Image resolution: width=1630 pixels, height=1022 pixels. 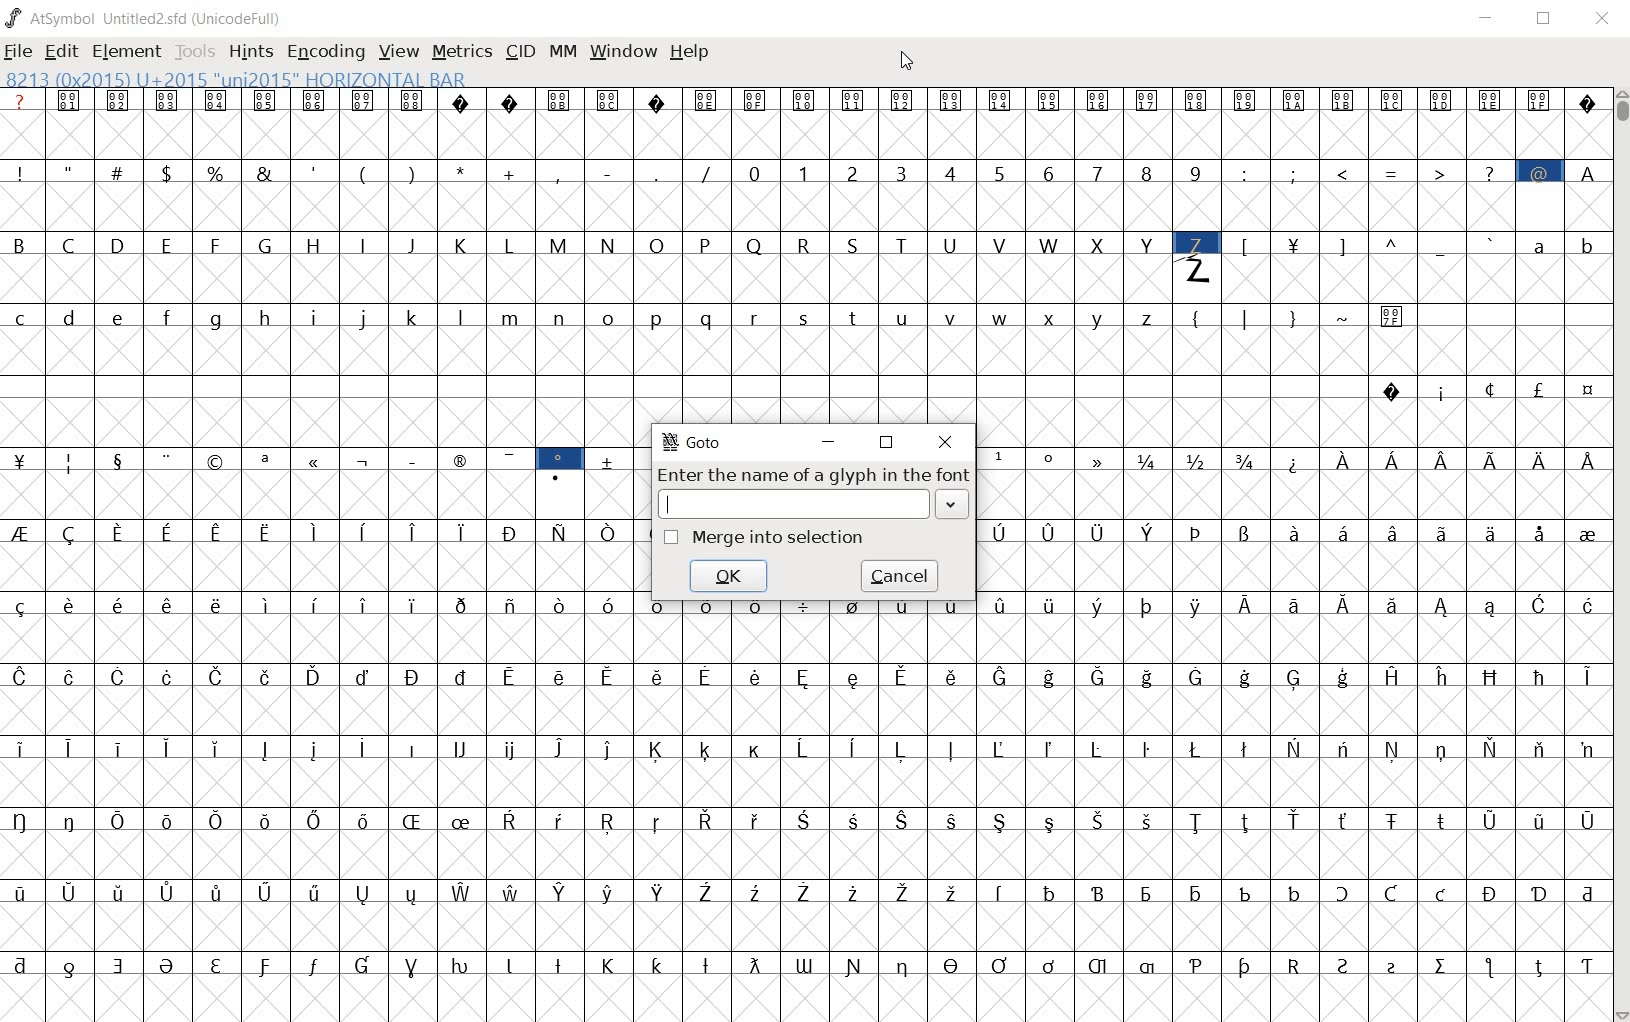 What do you see at coordinates (829, 442) in the screenshot?
I see `MINIMIZE` at bounding box center [829, 442].